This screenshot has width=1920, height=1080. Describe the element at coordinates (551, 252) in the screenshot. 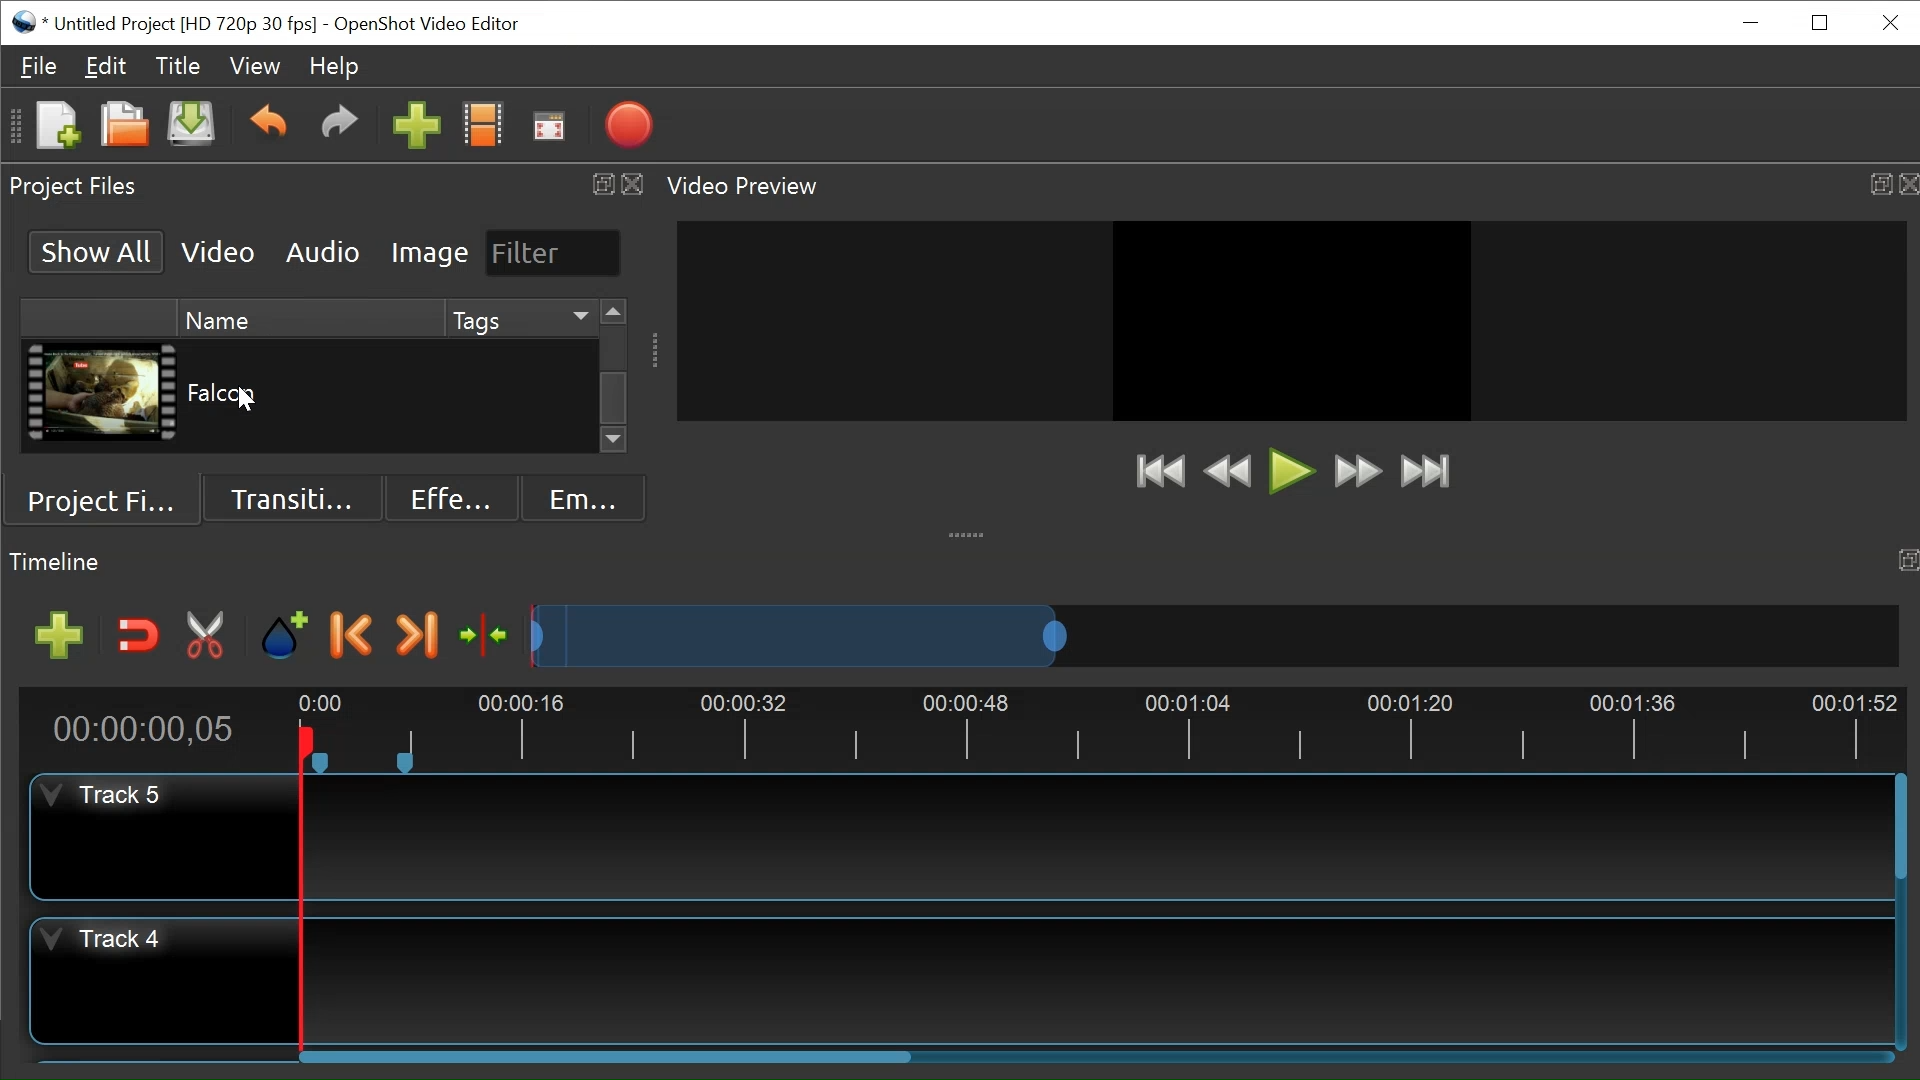

I see `Filter` at that location.